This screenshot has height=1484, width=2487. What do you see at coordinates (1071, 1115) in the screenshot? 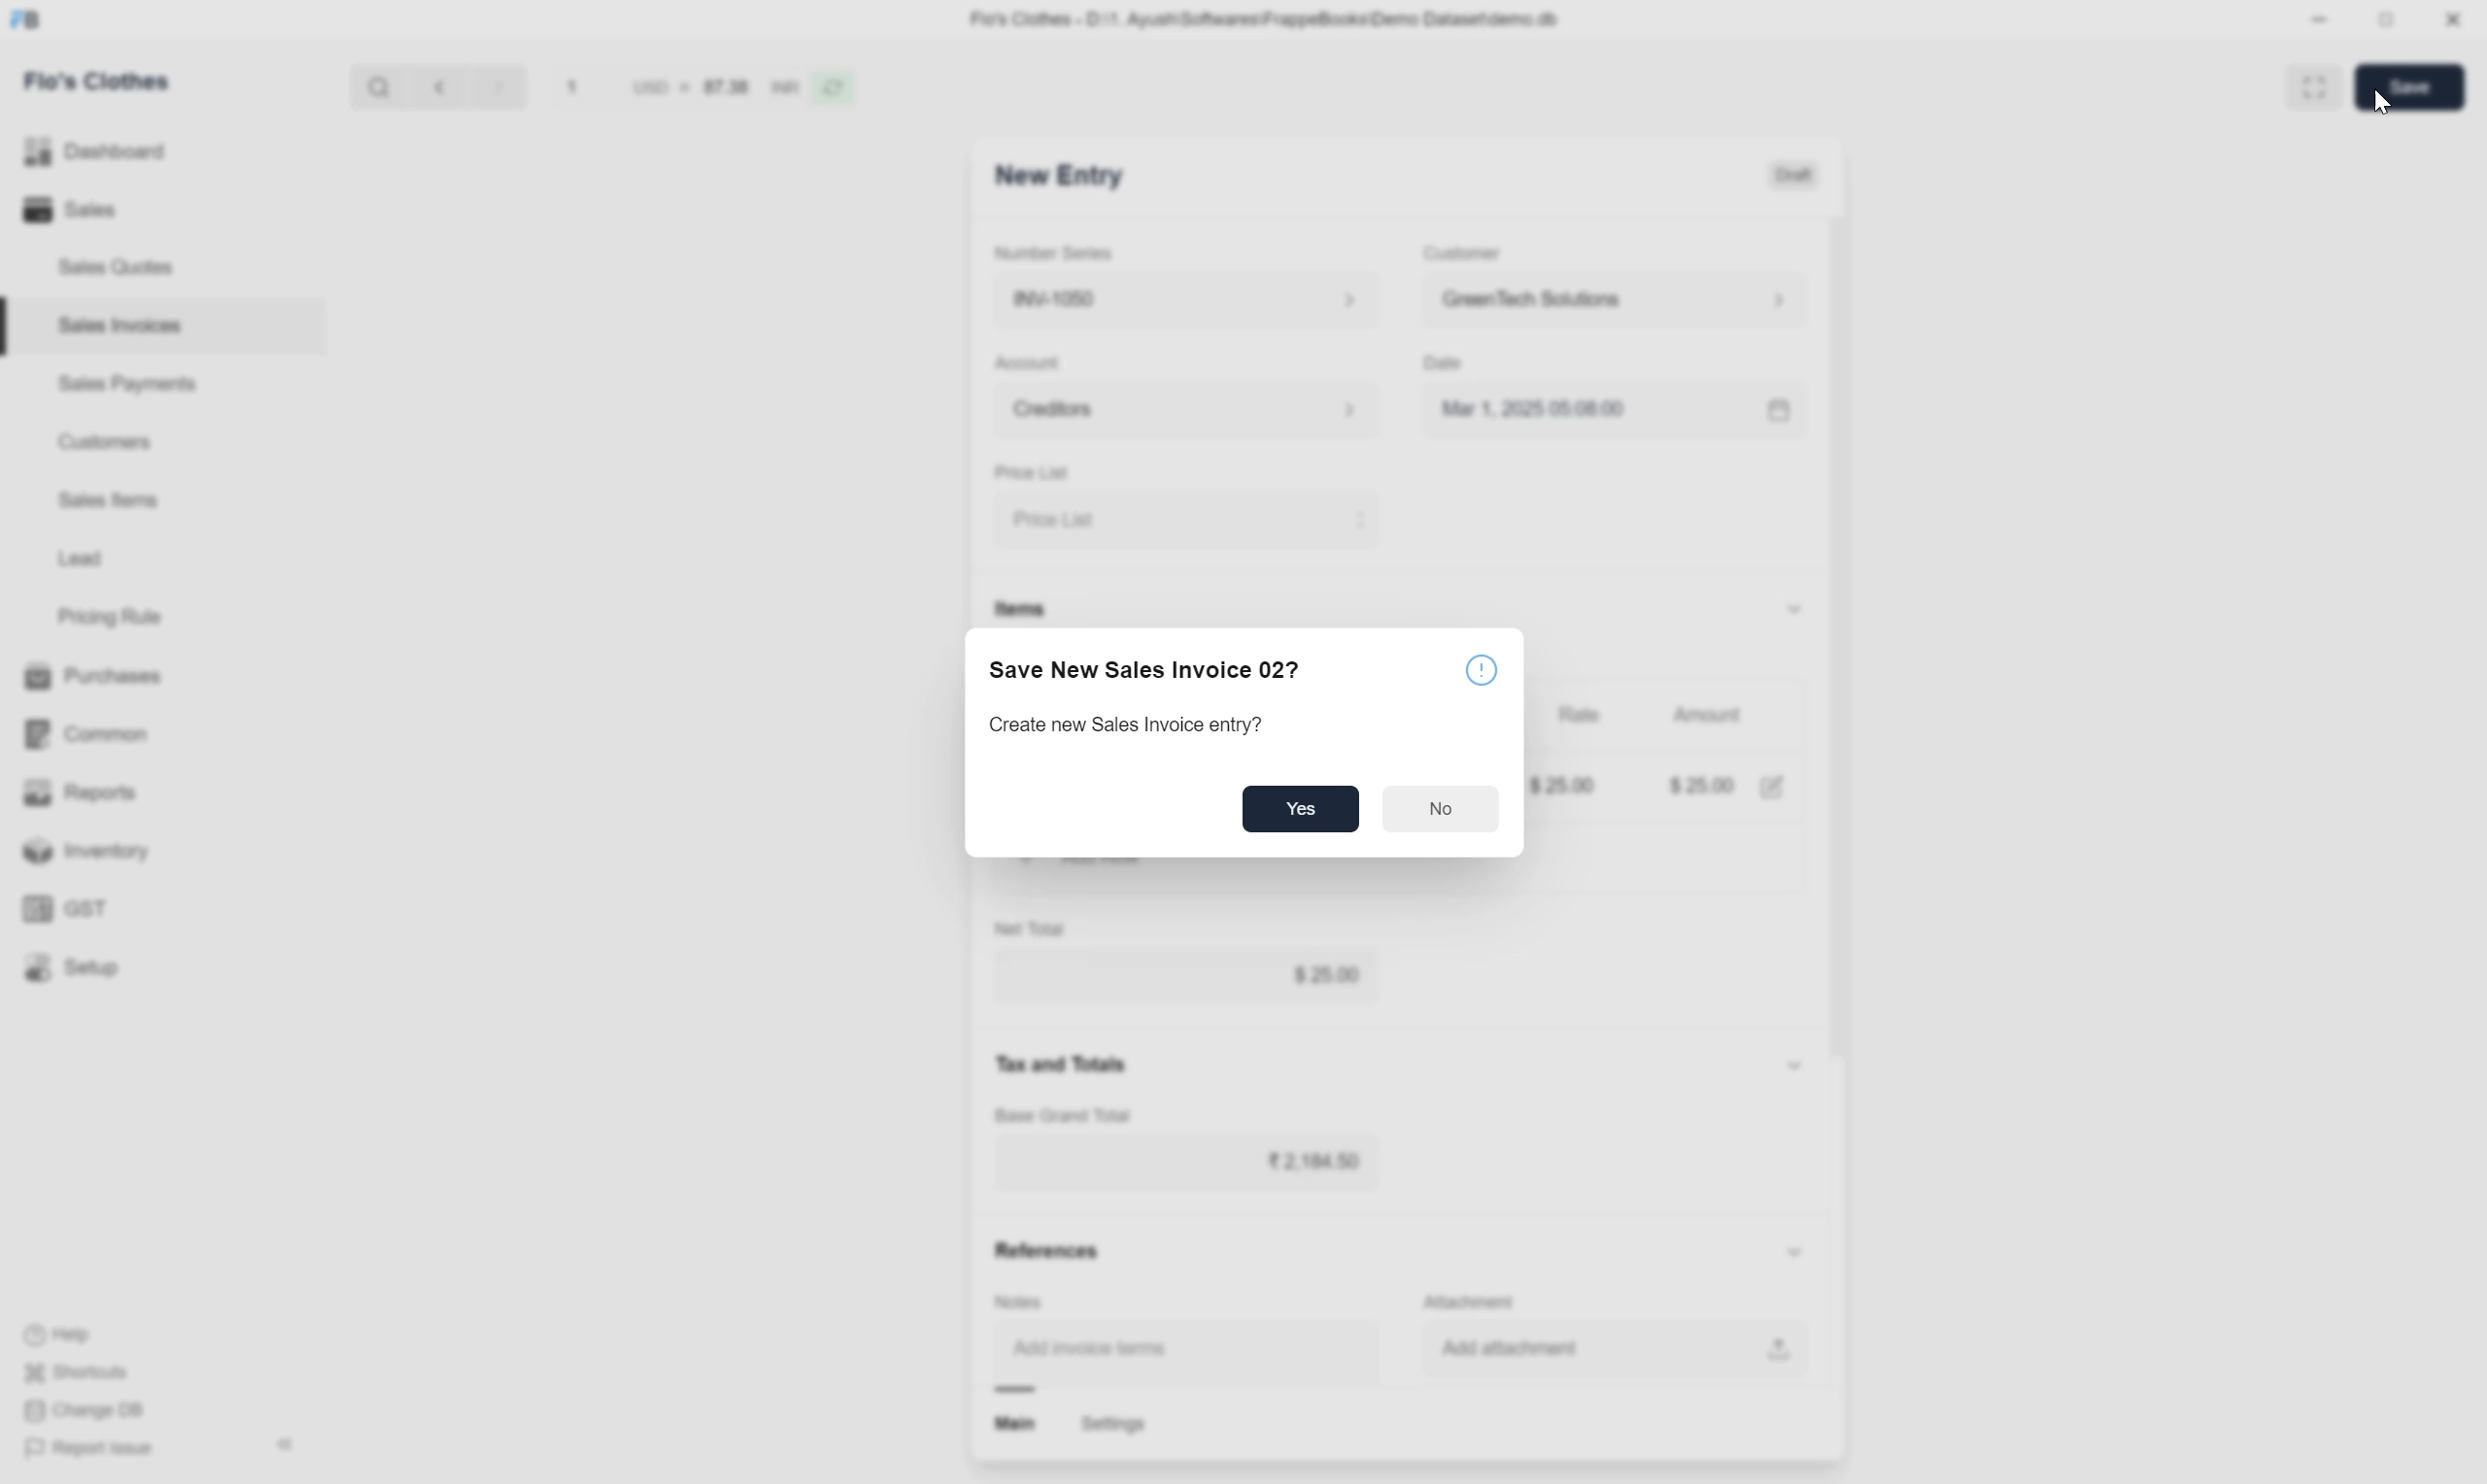
I see `base grand total` at bounding box center [1071, 1115].